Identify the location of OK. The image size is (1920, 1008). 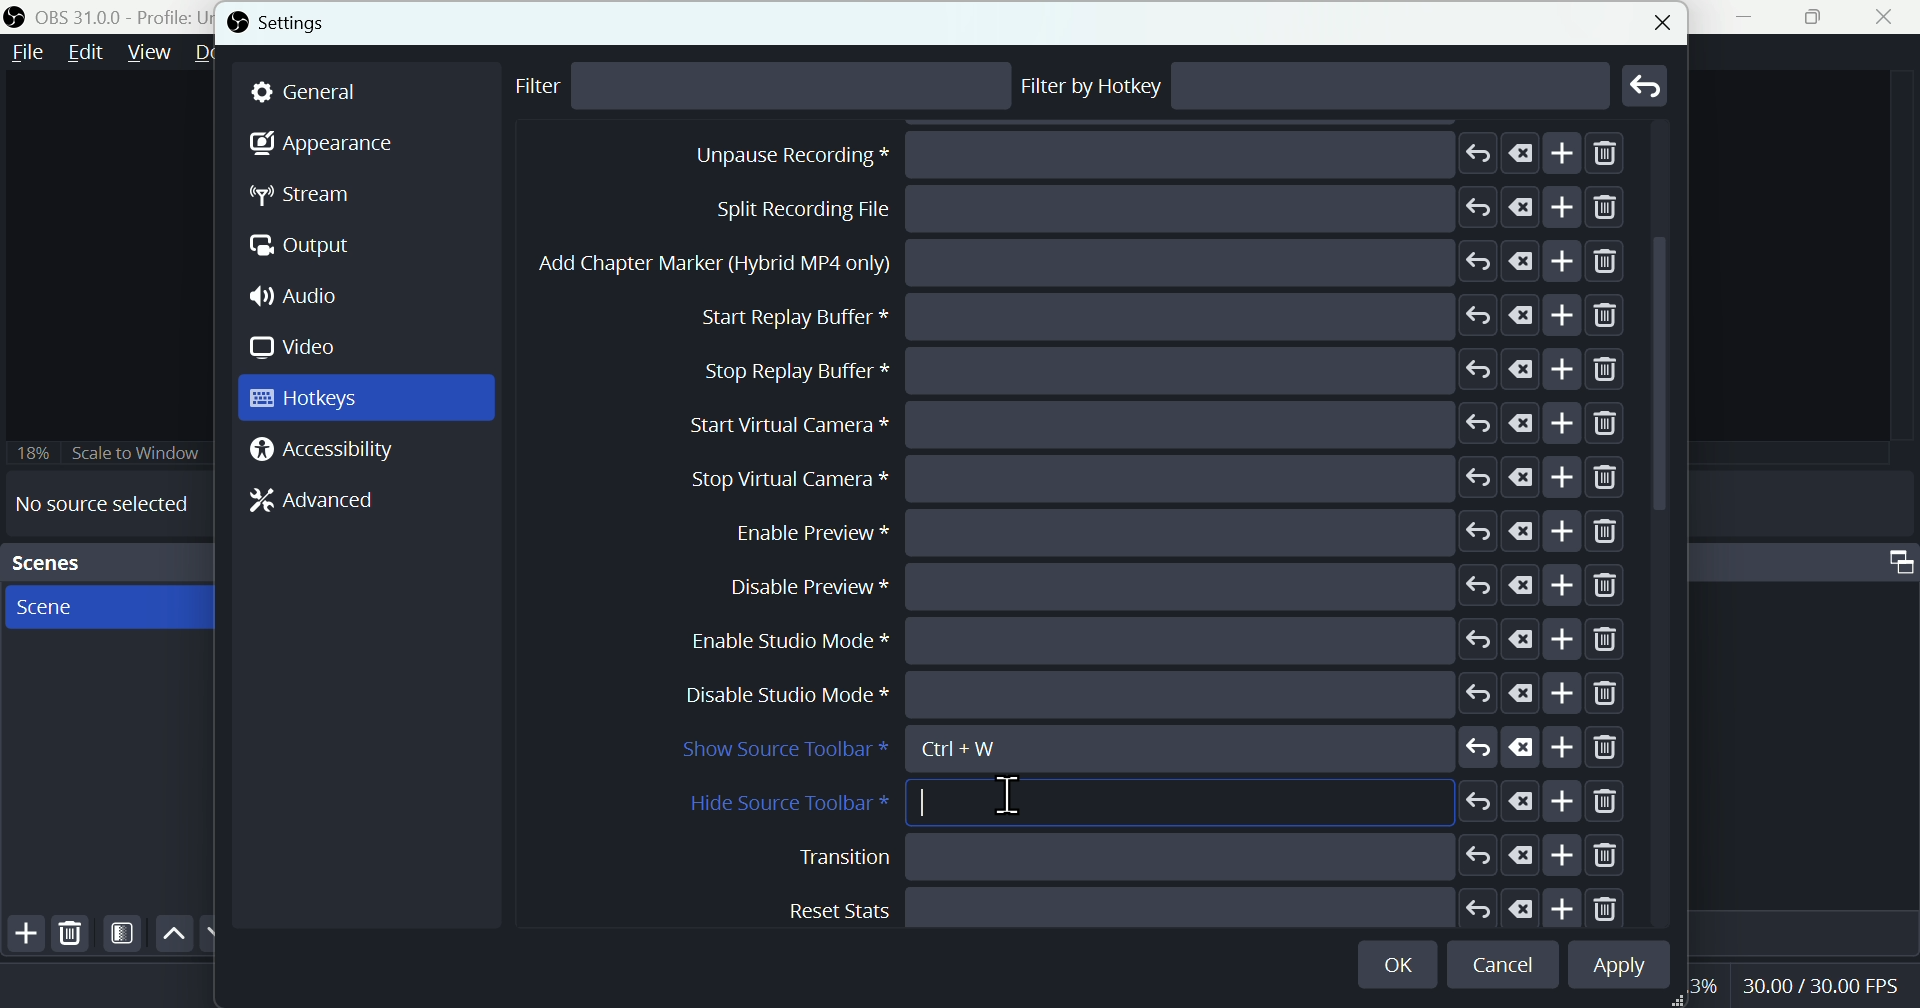
(1401, 961).